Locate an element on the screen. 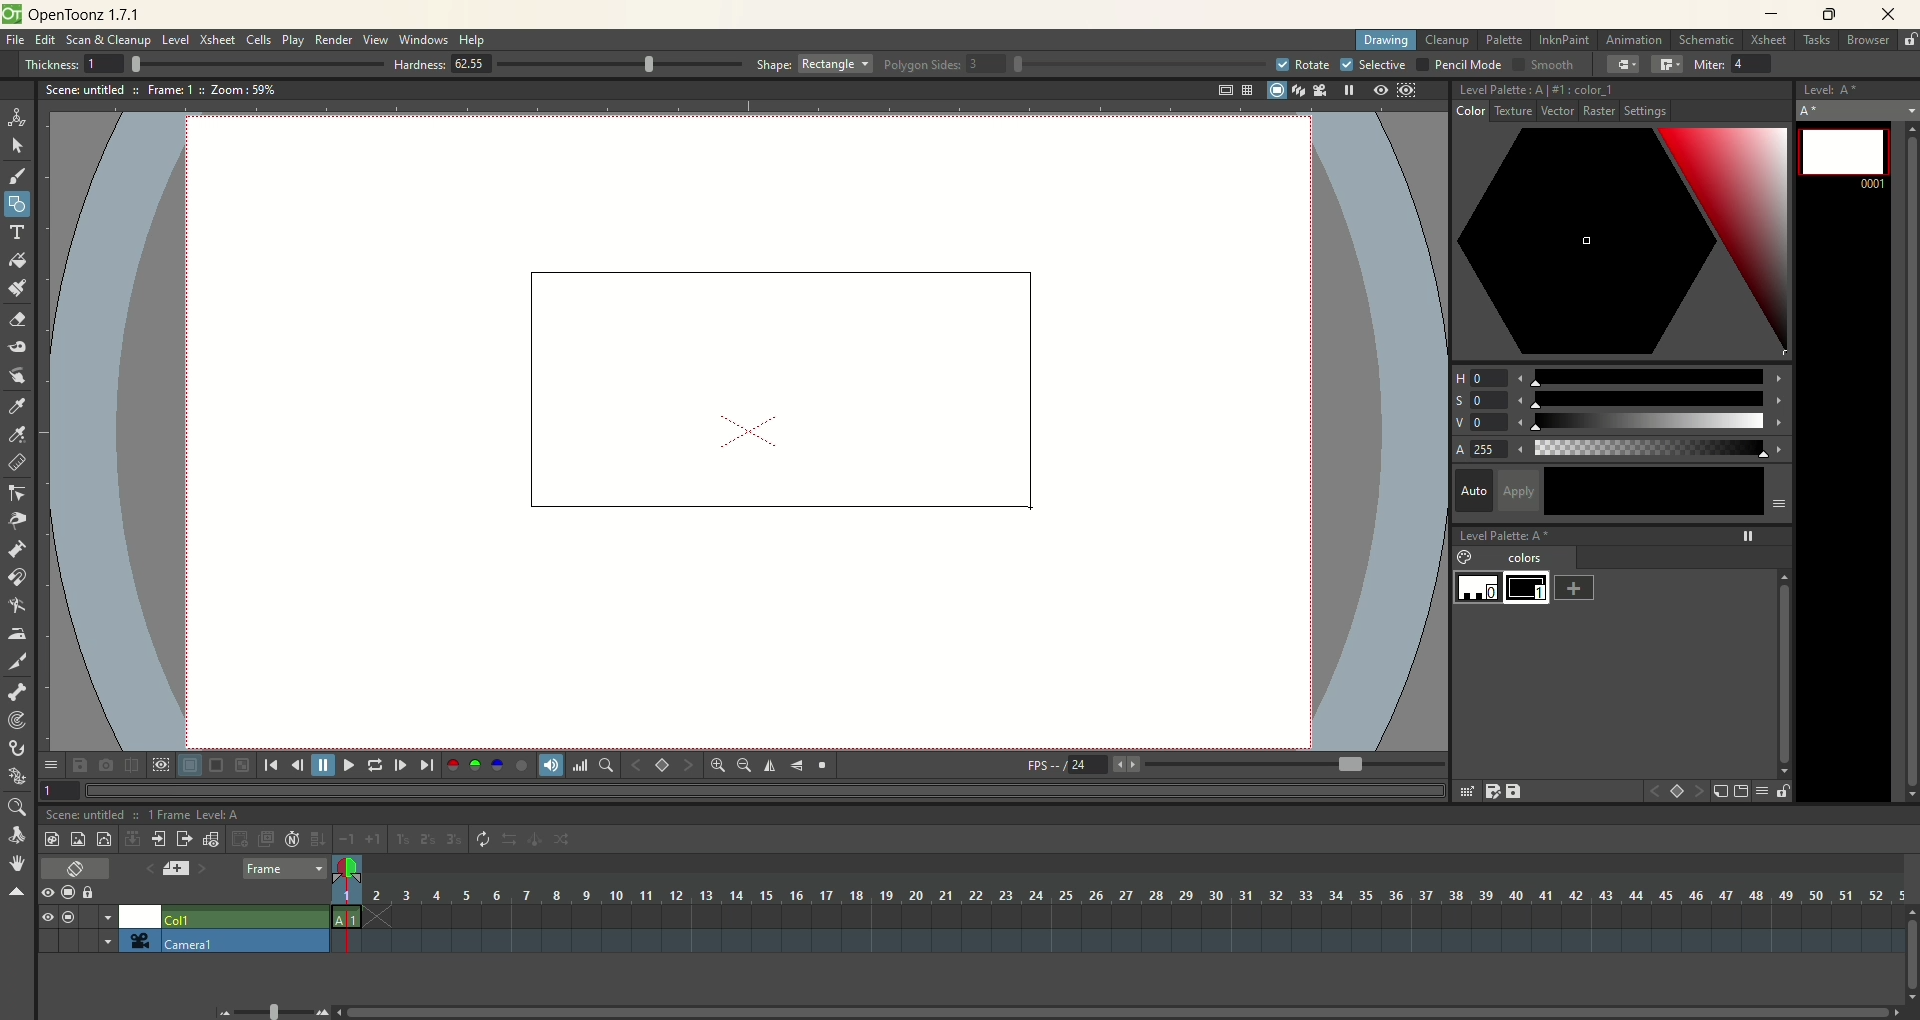 Image resolution: width=1920 pixels, height=1020 pixels. OpenToonz 1.7.1 is located at coordinates (88, 16).